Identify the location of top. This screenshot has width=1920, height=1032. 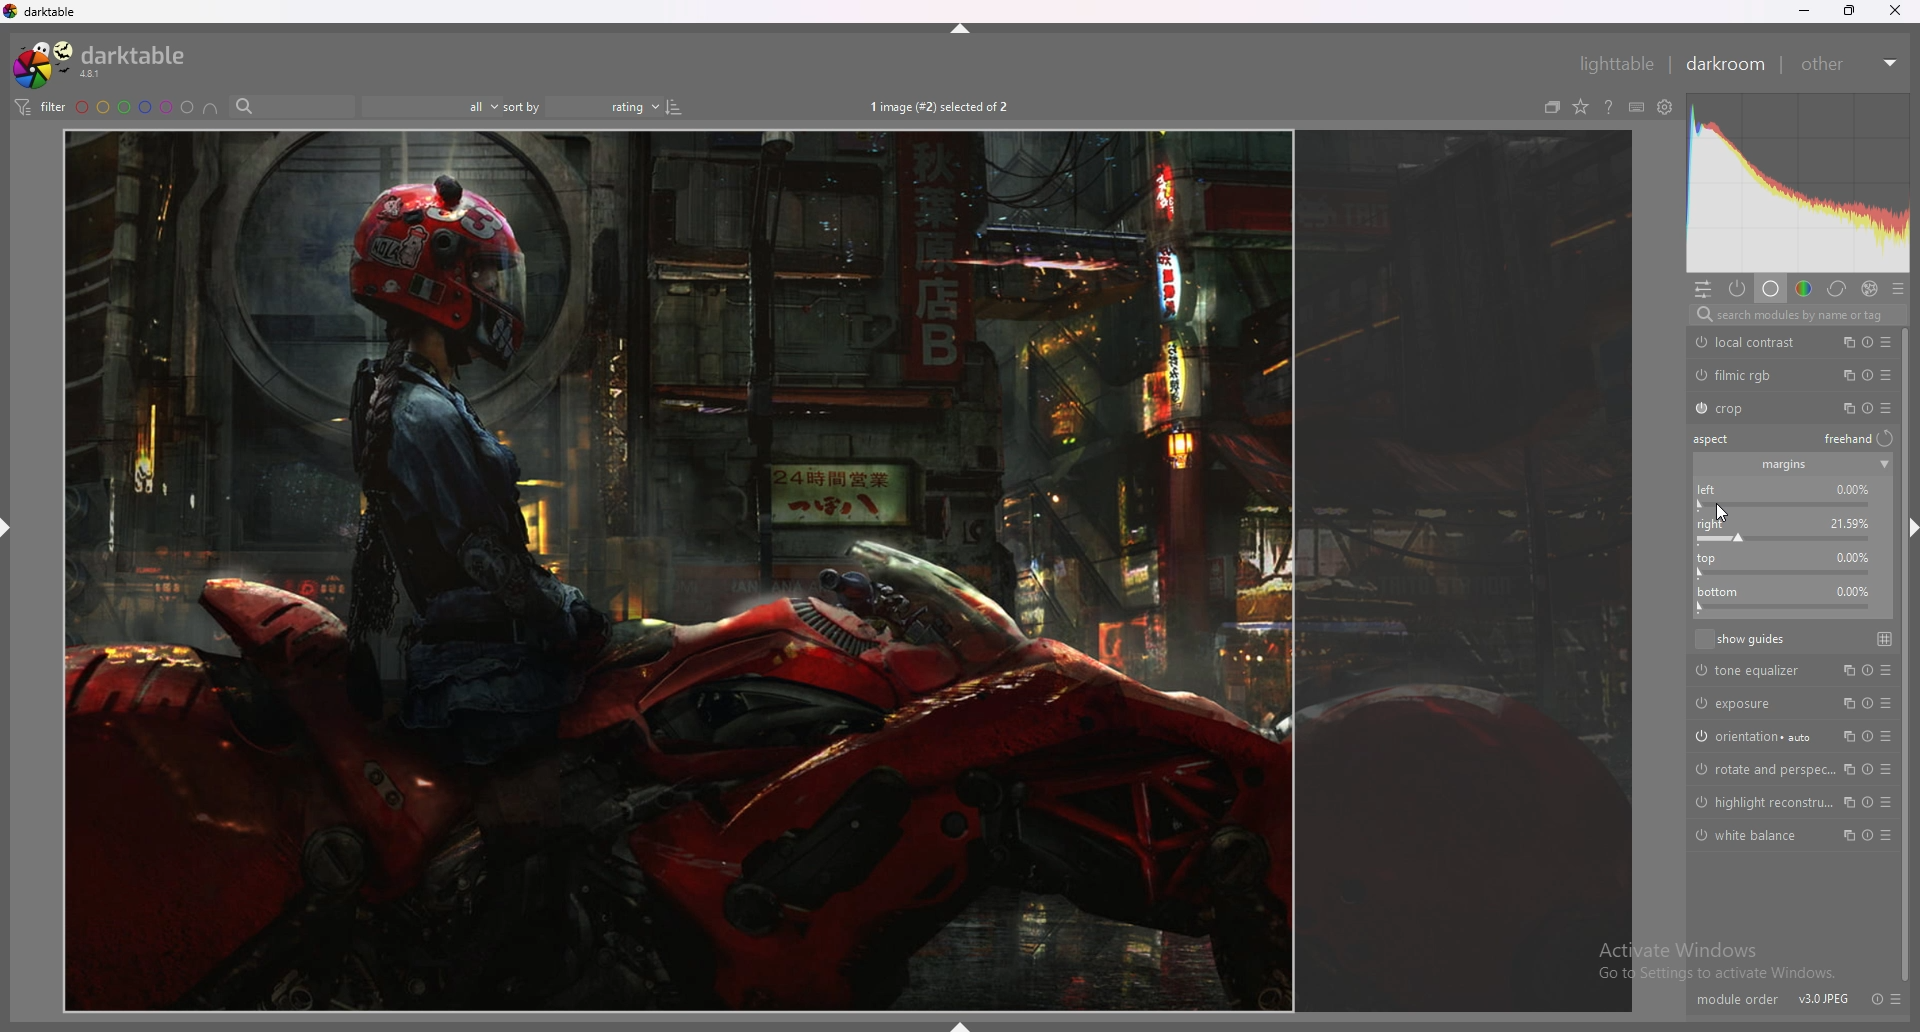
(1788, 532).